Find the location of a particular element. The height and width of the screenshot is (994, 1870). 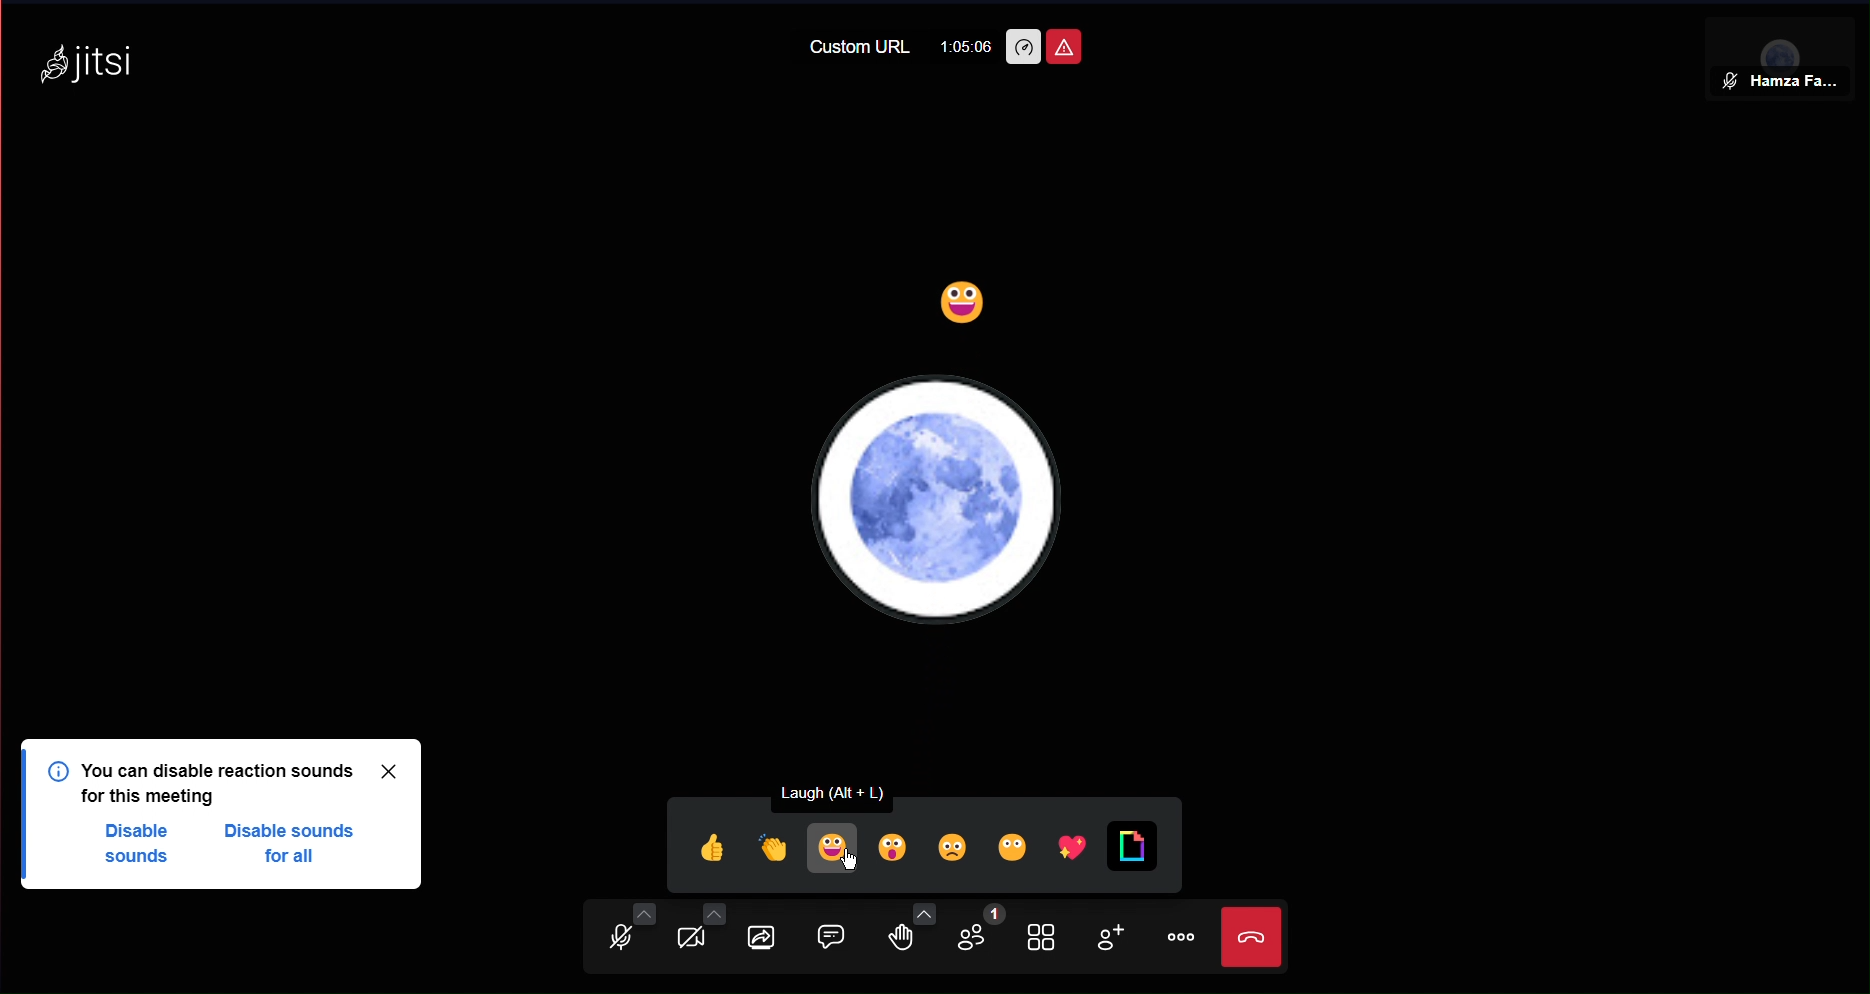

Participants is located at coordinates (986, 936).